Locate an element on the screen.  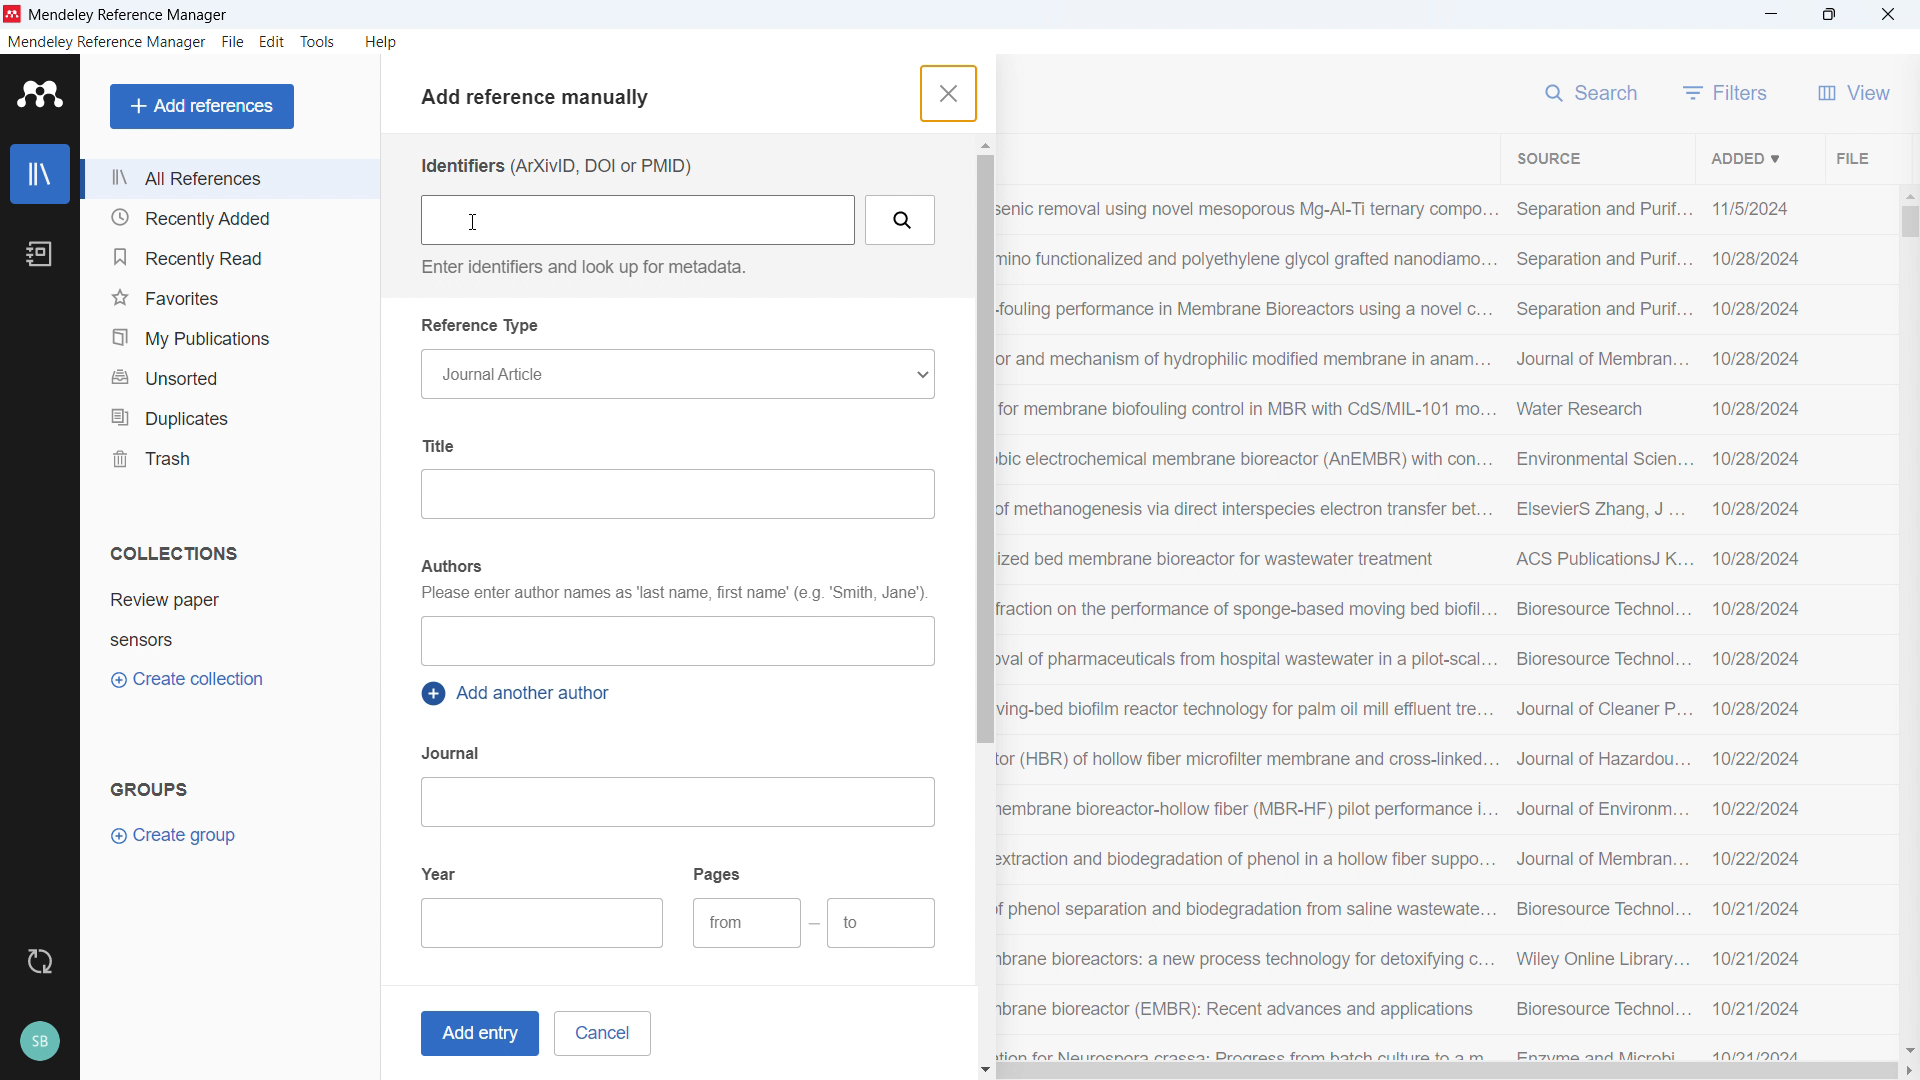
Sync  is located at coordinates (39, 962).